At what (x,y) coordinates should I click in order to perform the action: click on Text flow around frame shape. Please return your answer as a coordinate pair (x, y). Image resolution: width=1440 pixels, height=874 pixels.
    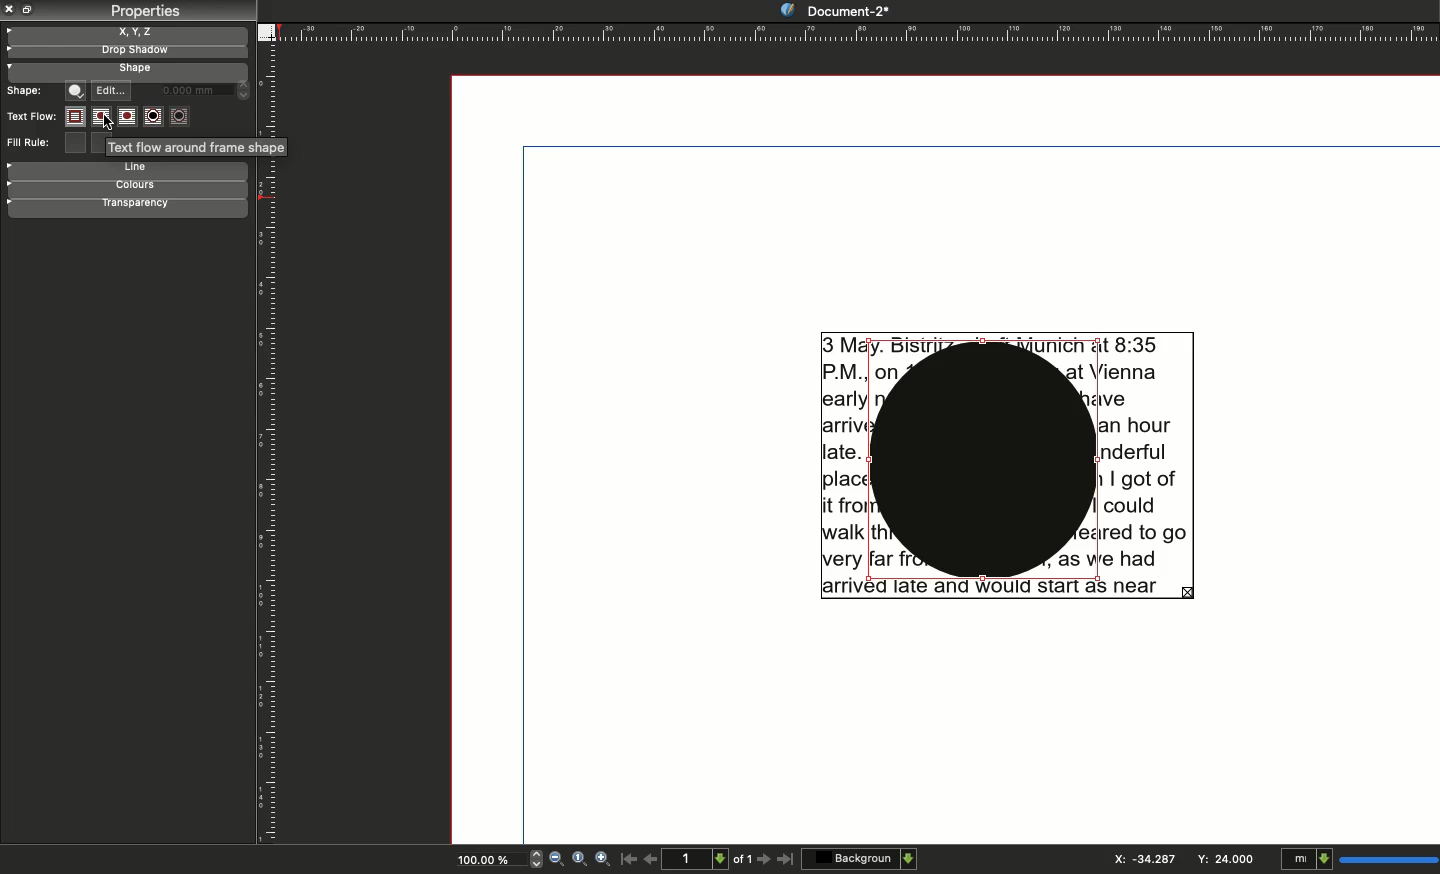
    Looking at the image, I should click on (194, 147).